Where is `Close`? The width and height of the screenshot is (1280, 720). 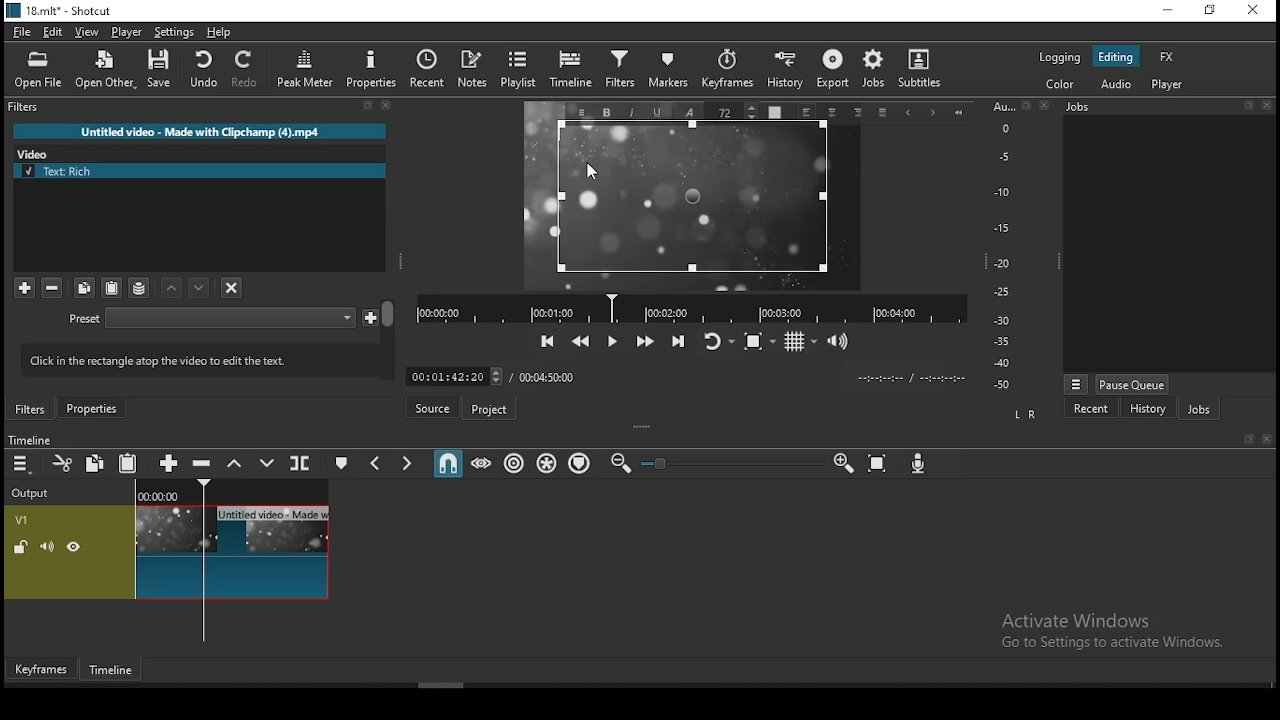 Close is located at coordinates (1045, 104).